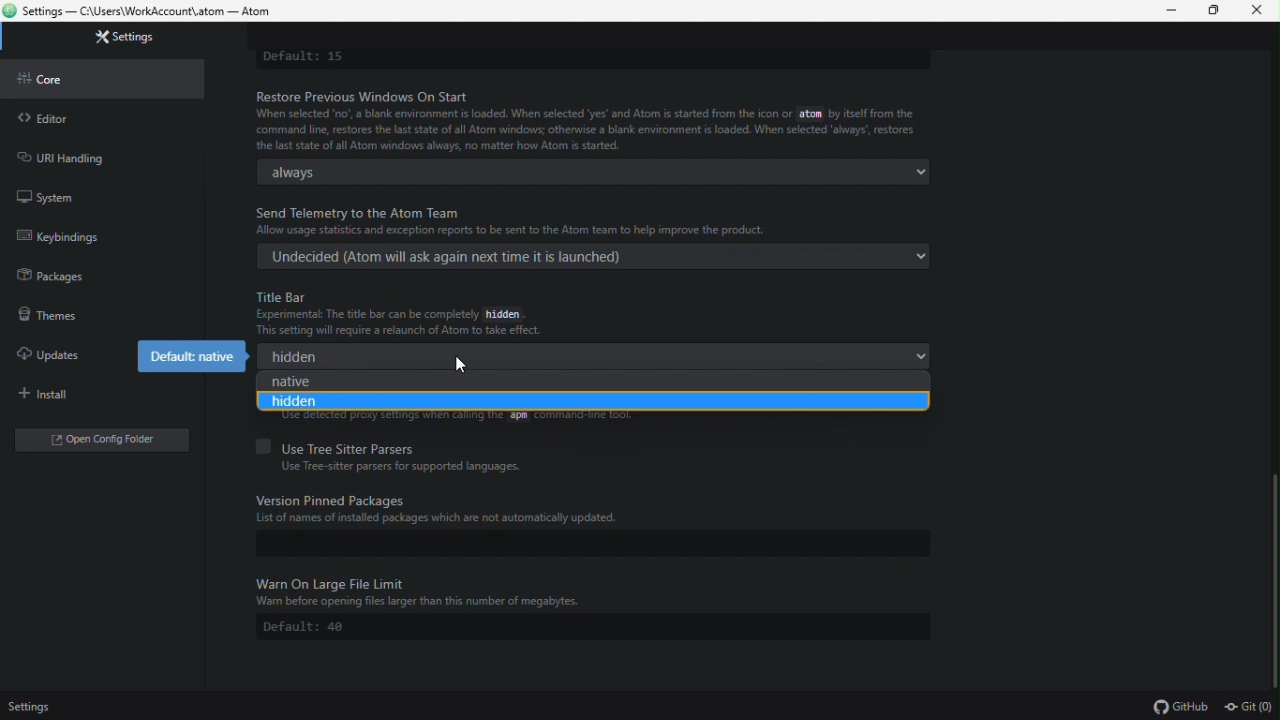 Image resolution: width=1280 pixels, height=720 pixels. Describe the element at coordinates (108, 444) in the screenshot. I see `Open config editor` at that location.